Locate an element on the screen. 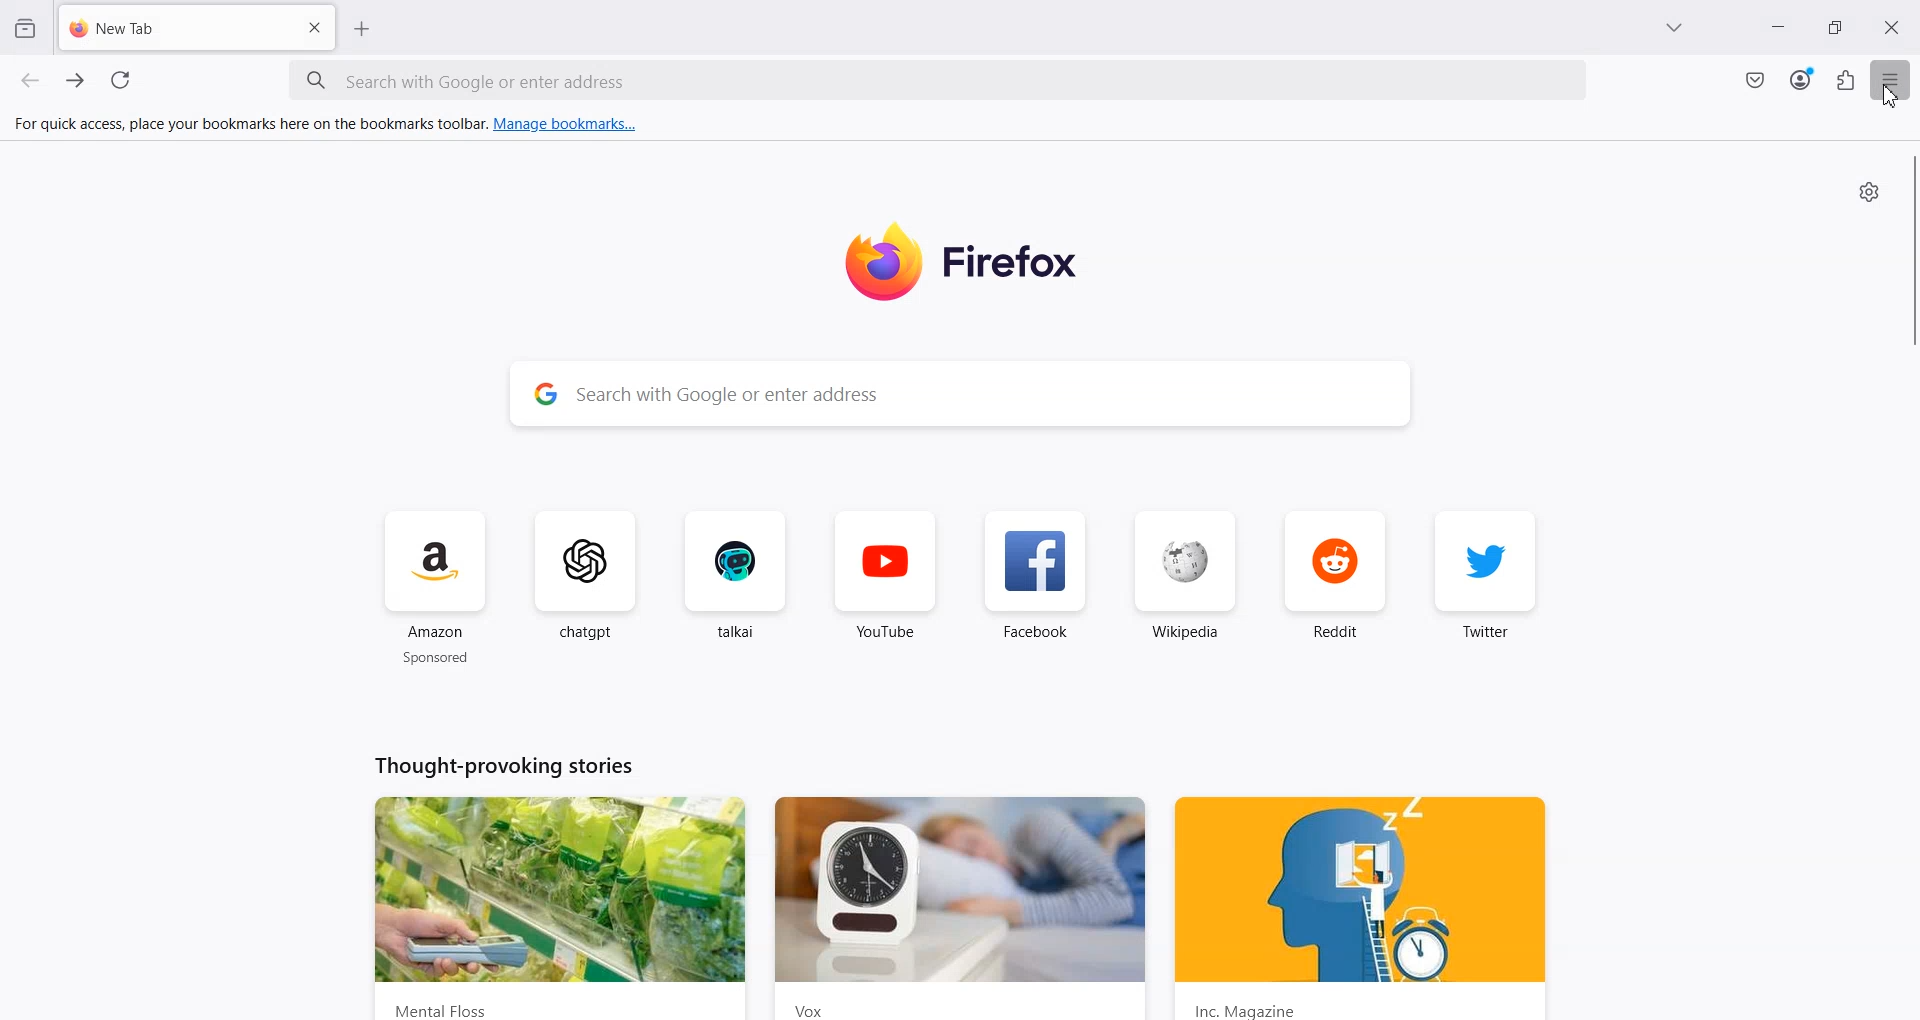 This screenshot has height=1020, width=1920. View recent browsing across window is located at coordinates (24, 27).